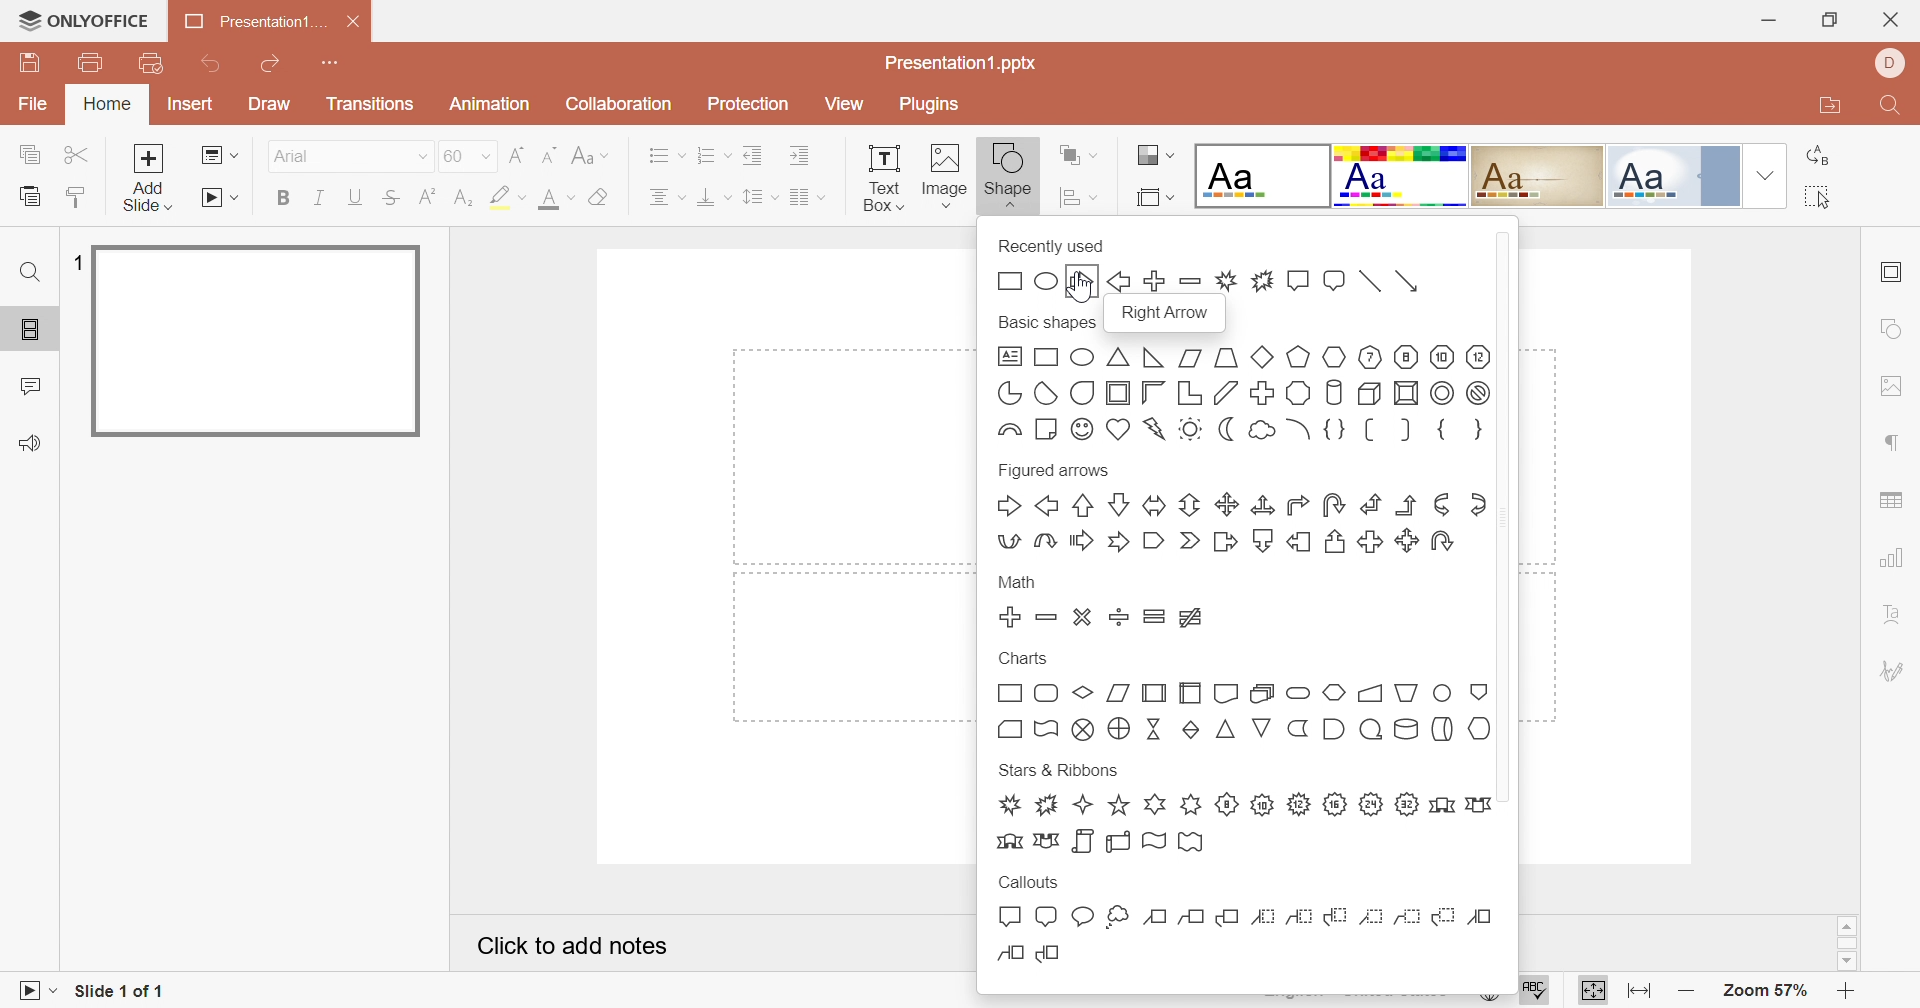 The width and height of the screenshot is (1920, 1008). I want to click on Start slideshow, so click(29, 992).